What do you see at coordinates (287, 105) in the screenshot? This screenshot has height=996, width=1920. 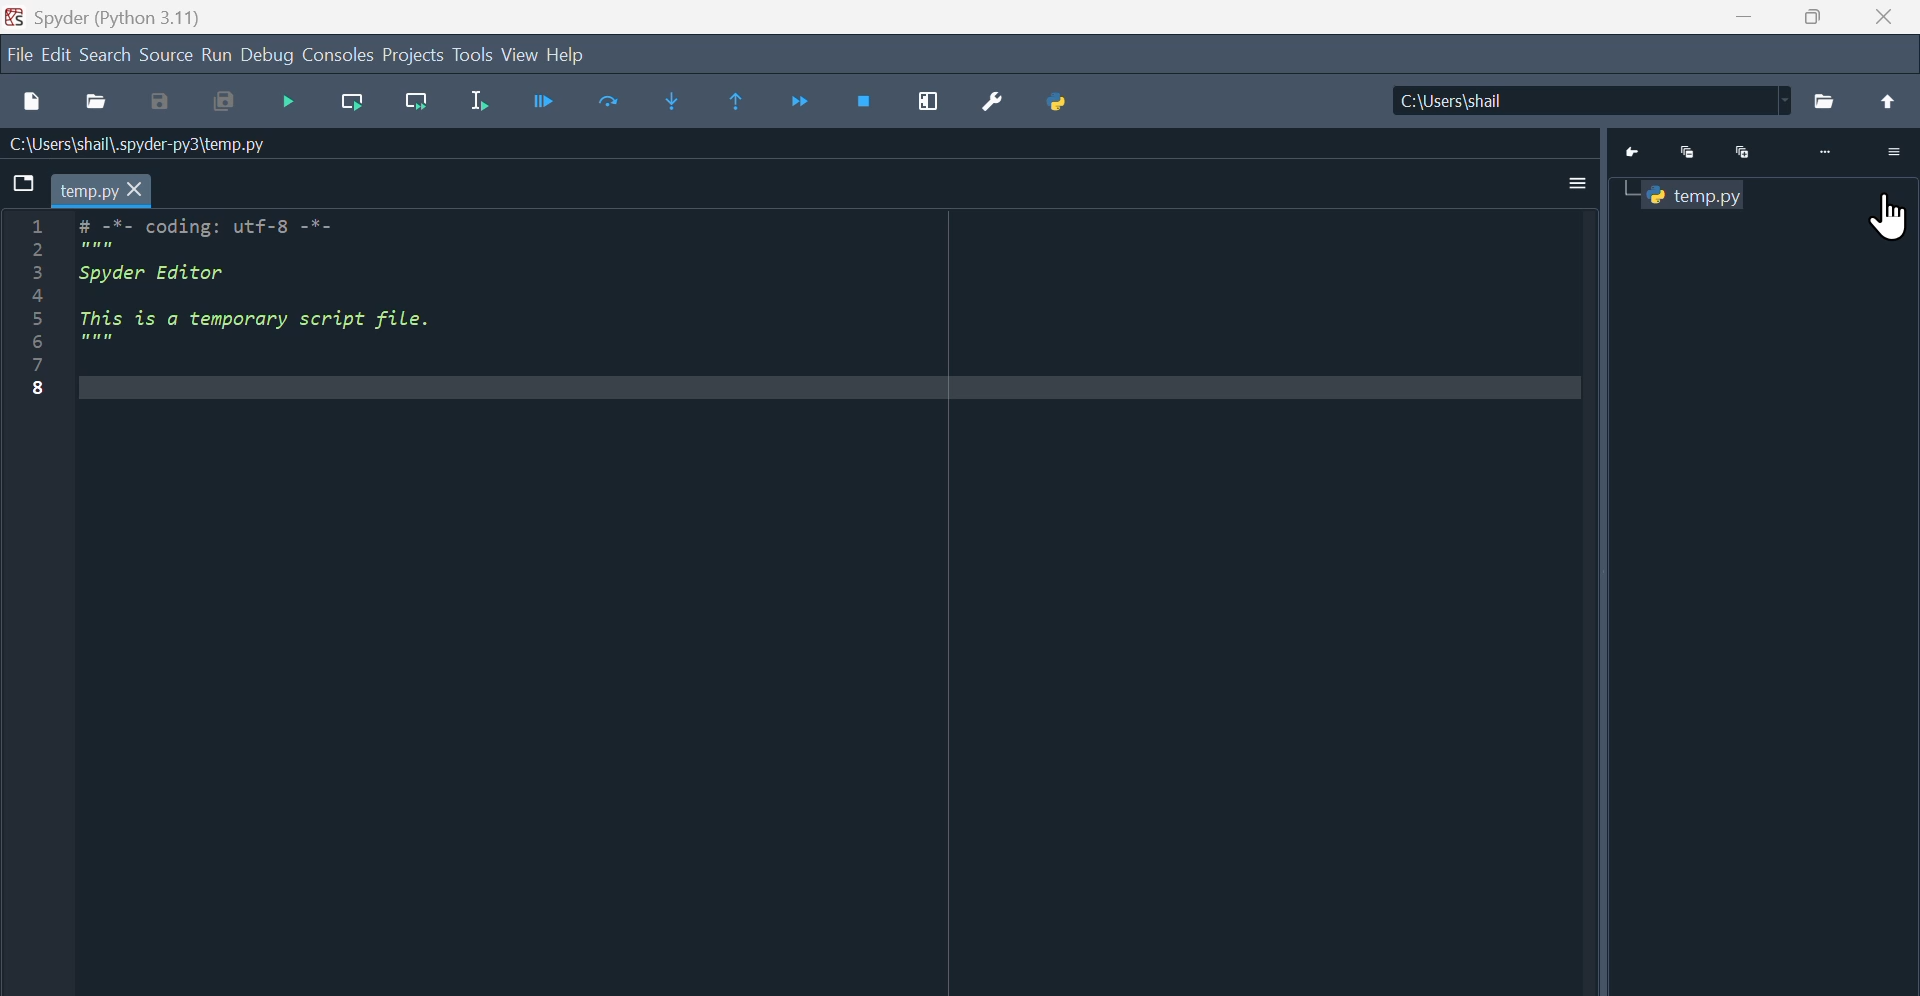 I see `` at bounding box center [287, 105].